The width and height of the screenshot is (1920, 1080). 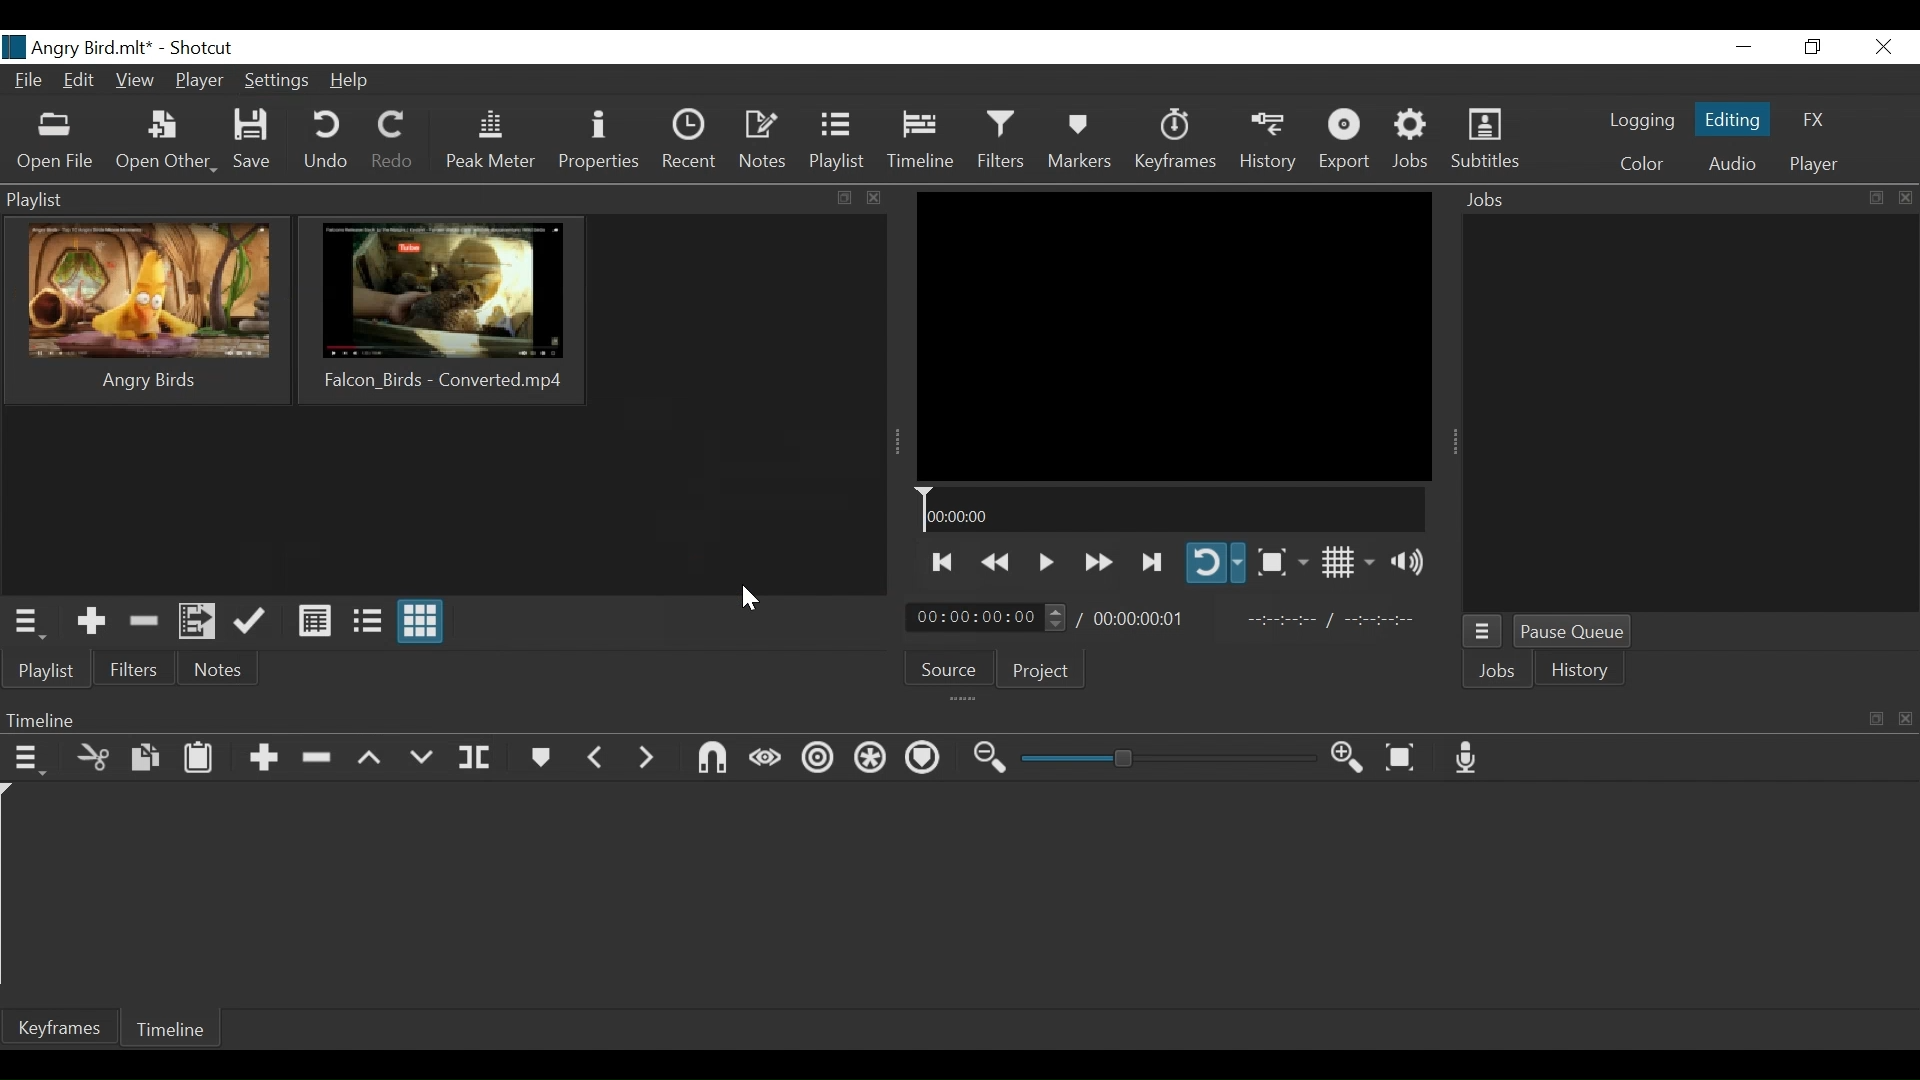 What do you see at coordinates (1745, 48) in the screenshot?
I see `minimize` at bounding box center [1745, 48].